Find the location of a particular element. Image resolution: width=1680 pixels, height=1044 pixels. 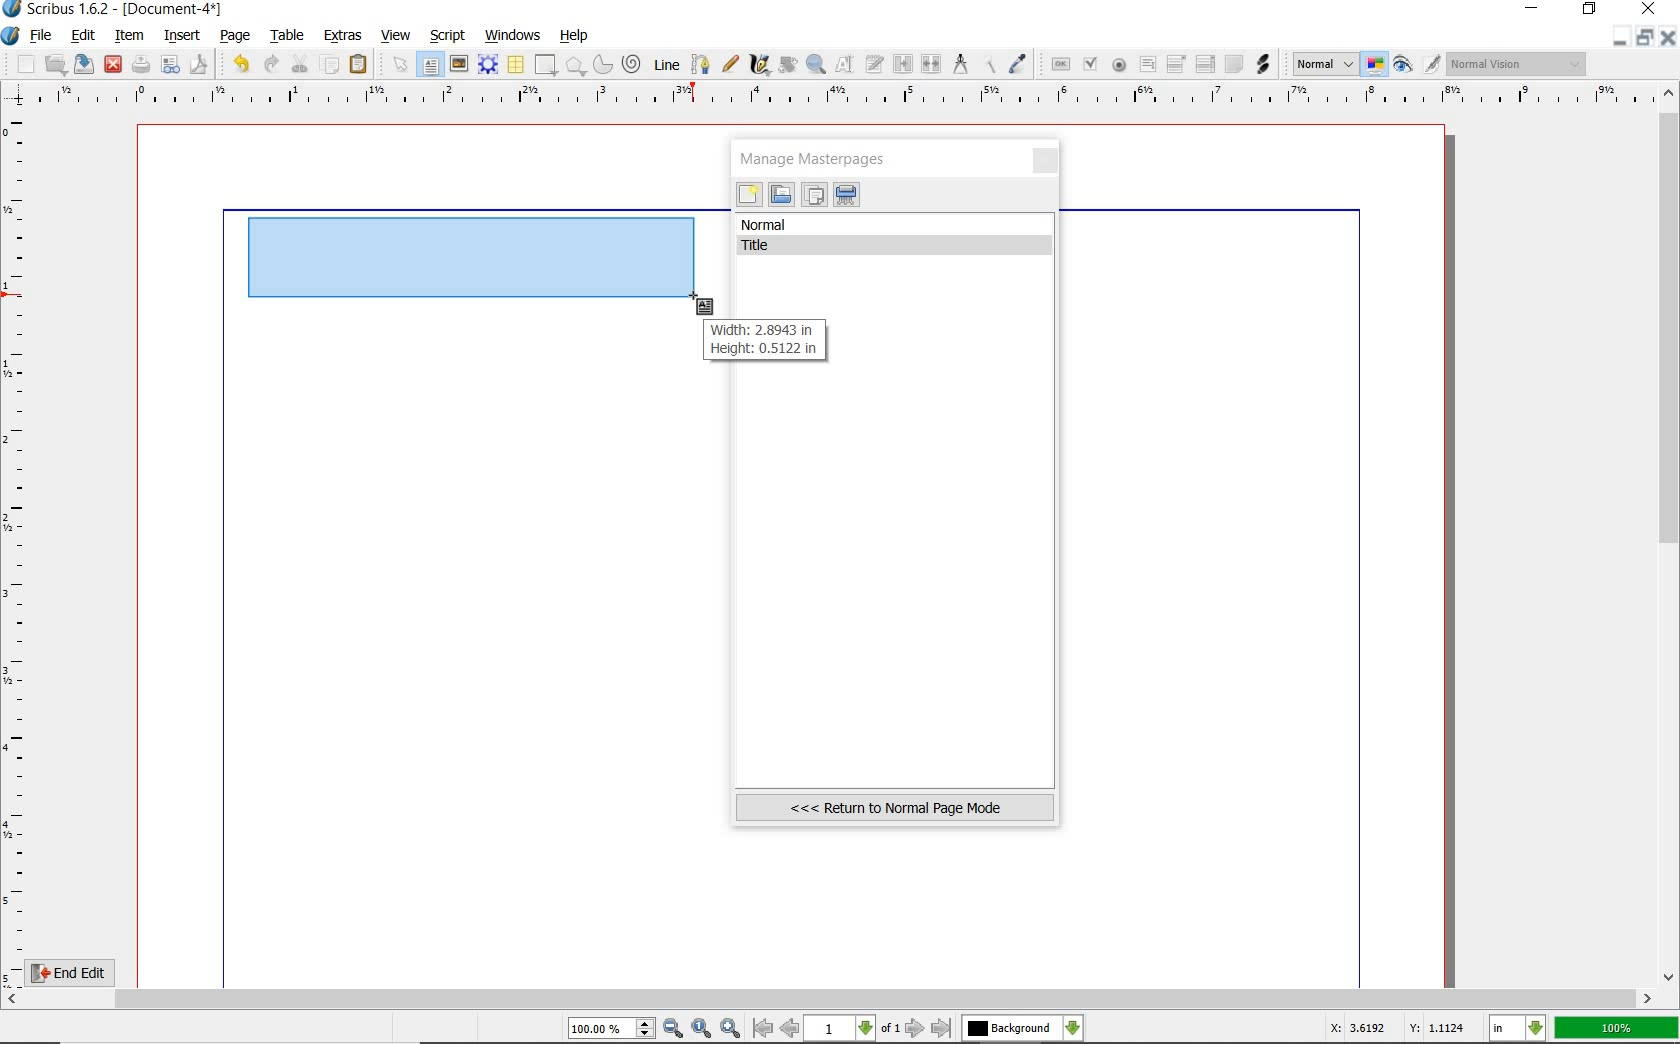

script is located at coordinates (449, 34).